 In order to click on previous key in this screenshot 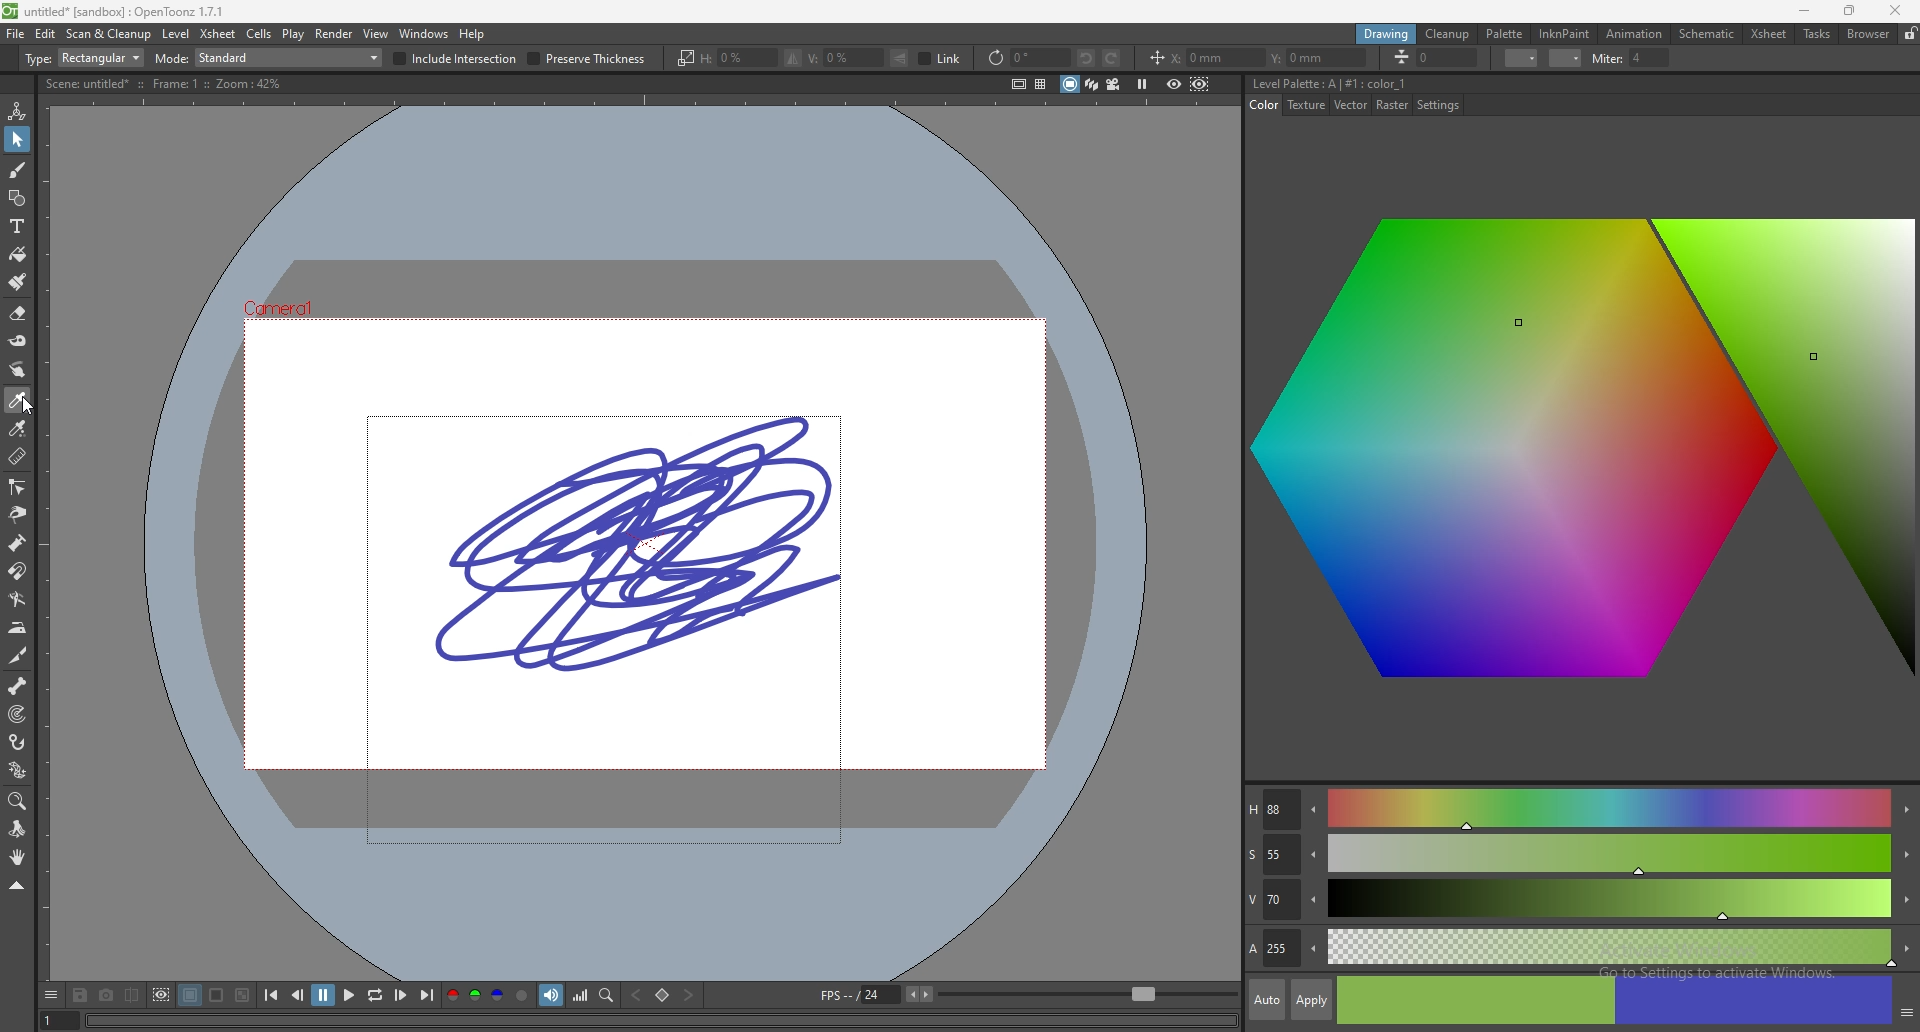, I will do `click(637, 994)`.